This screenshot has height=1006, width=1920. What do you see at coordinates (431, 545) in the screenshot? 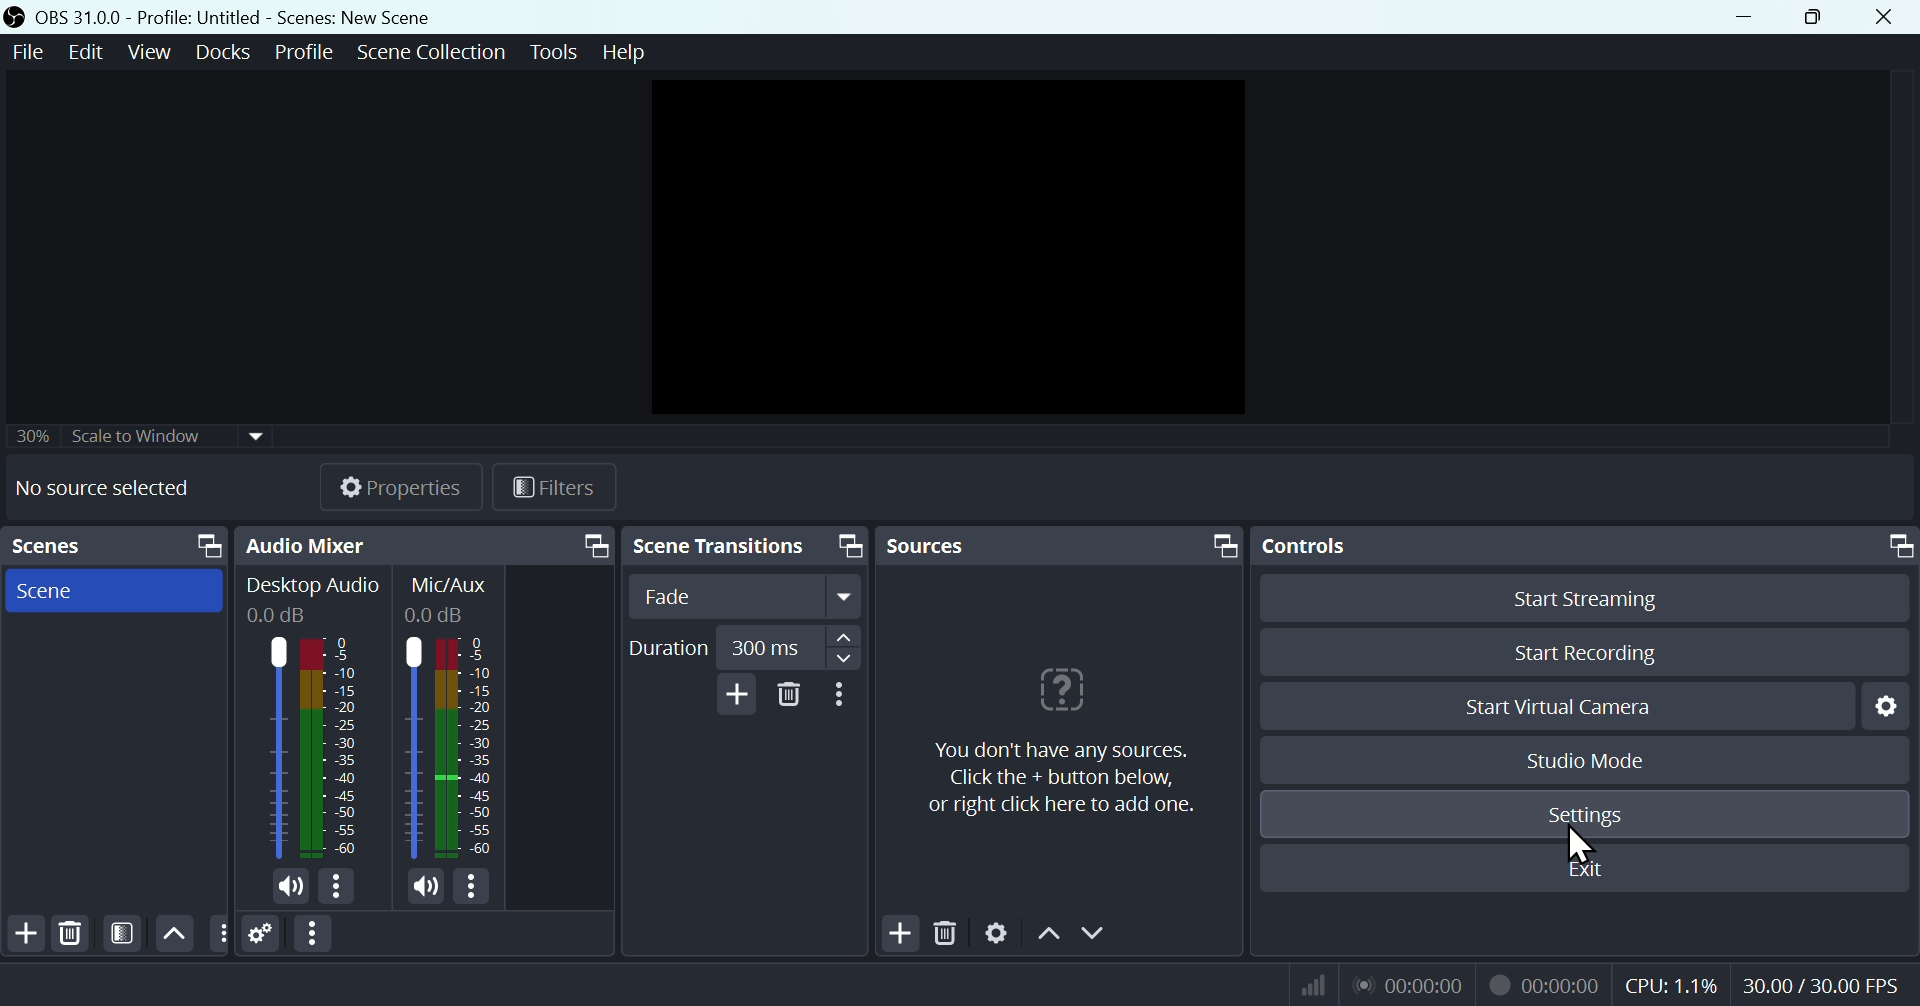
I see `Audio mixer` at bounding box center [431, 545].